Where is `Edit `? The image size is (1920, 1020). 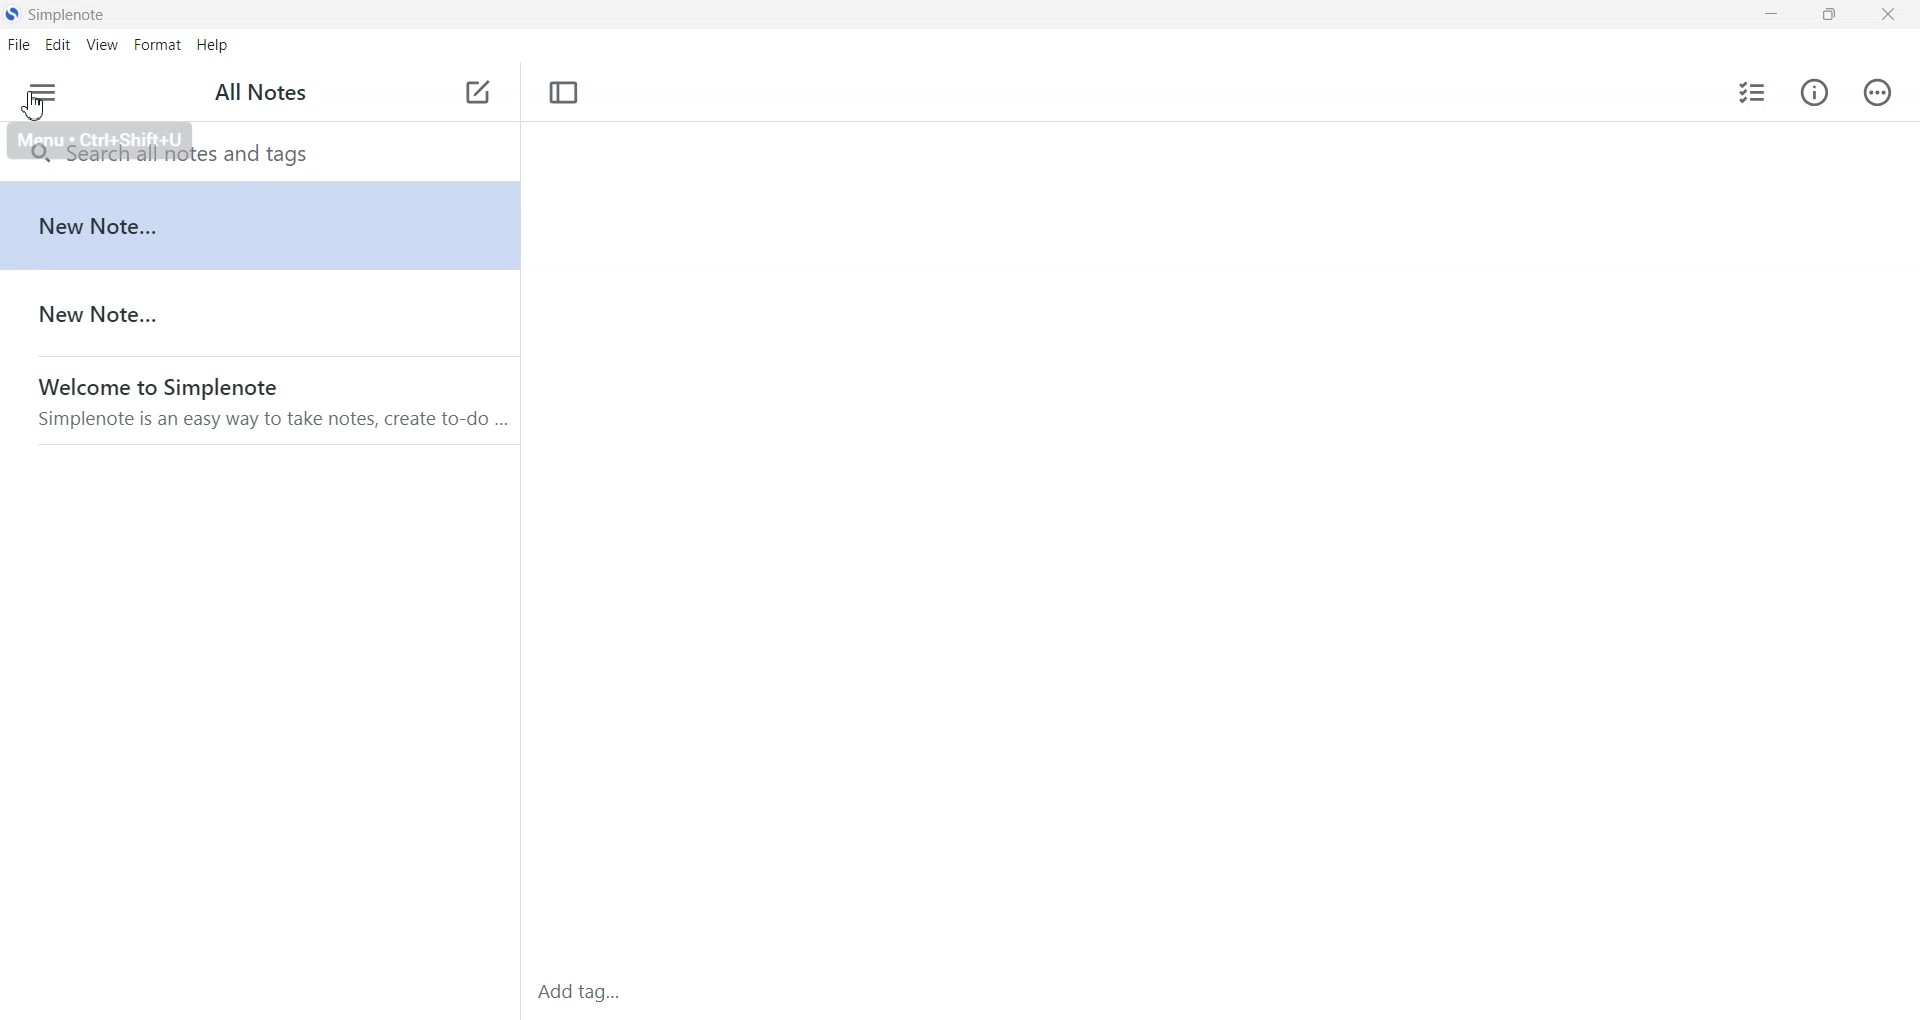
Edit  is located at coordinates (59, 43).